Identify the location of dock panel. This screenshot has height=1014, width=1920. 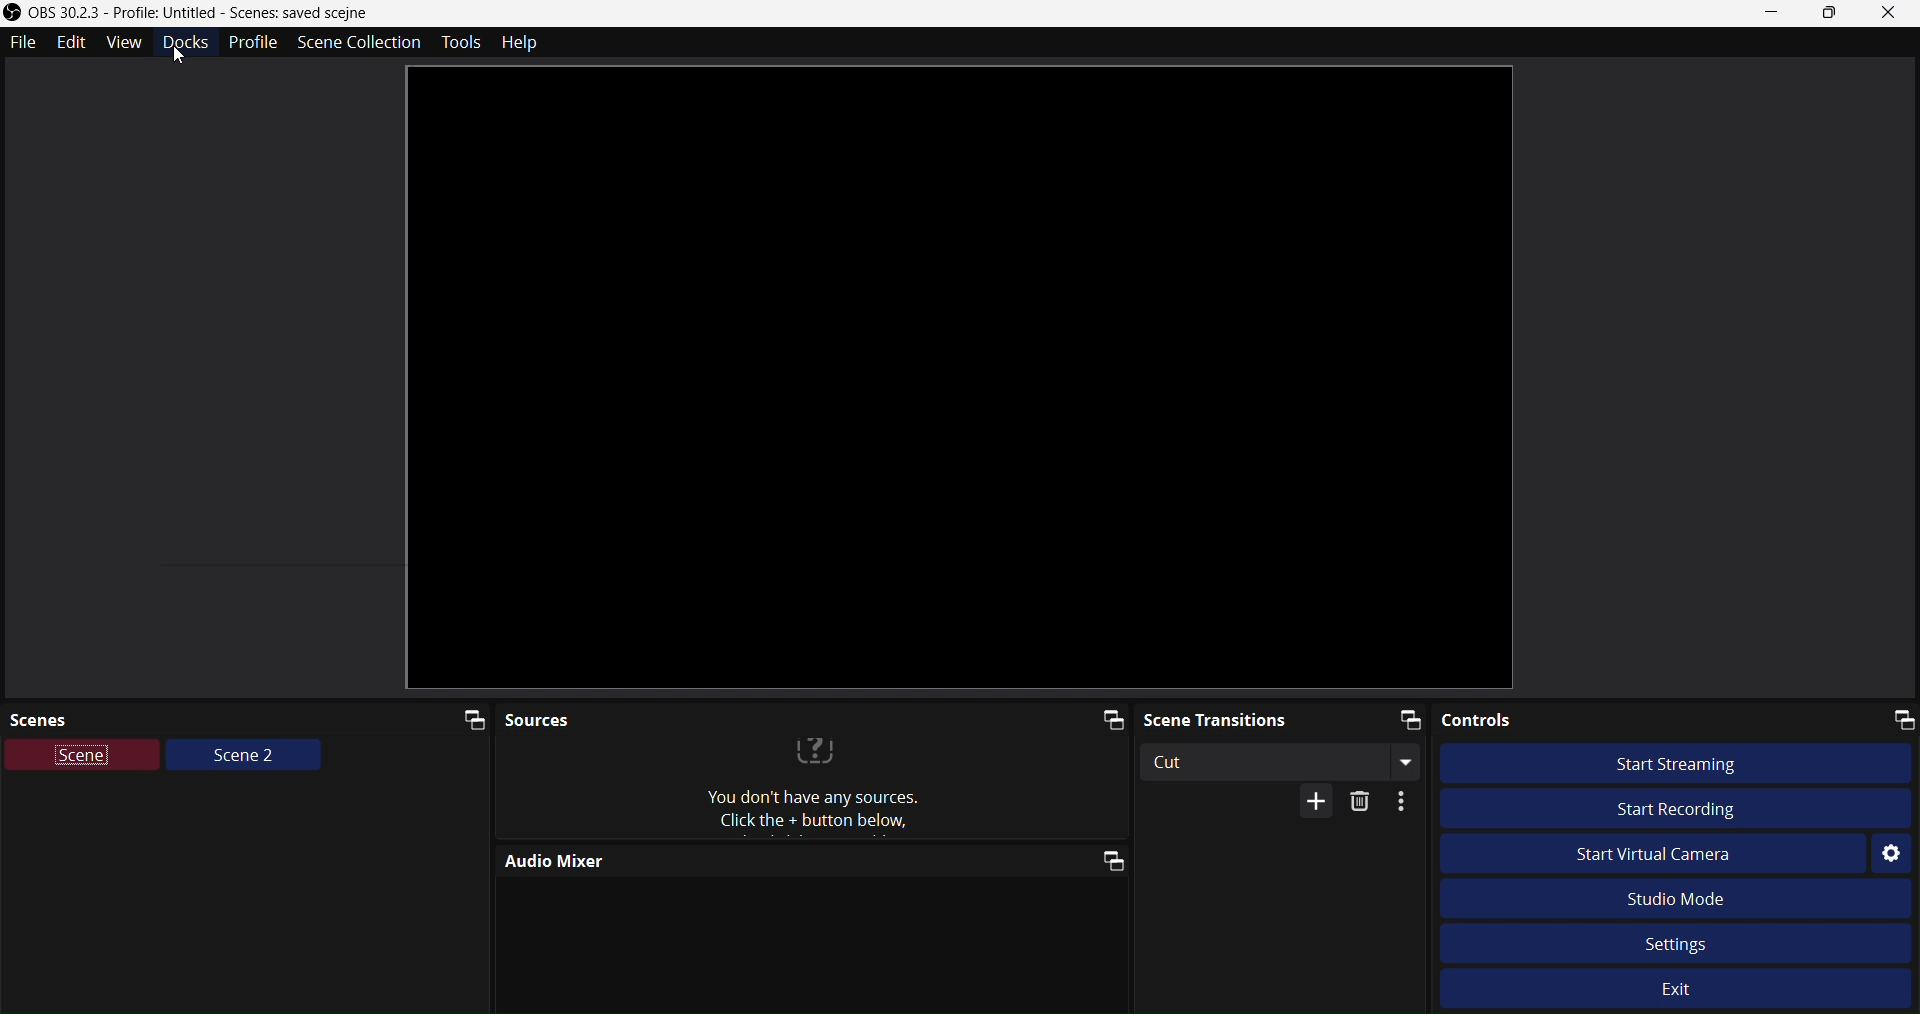
(1108, 860).